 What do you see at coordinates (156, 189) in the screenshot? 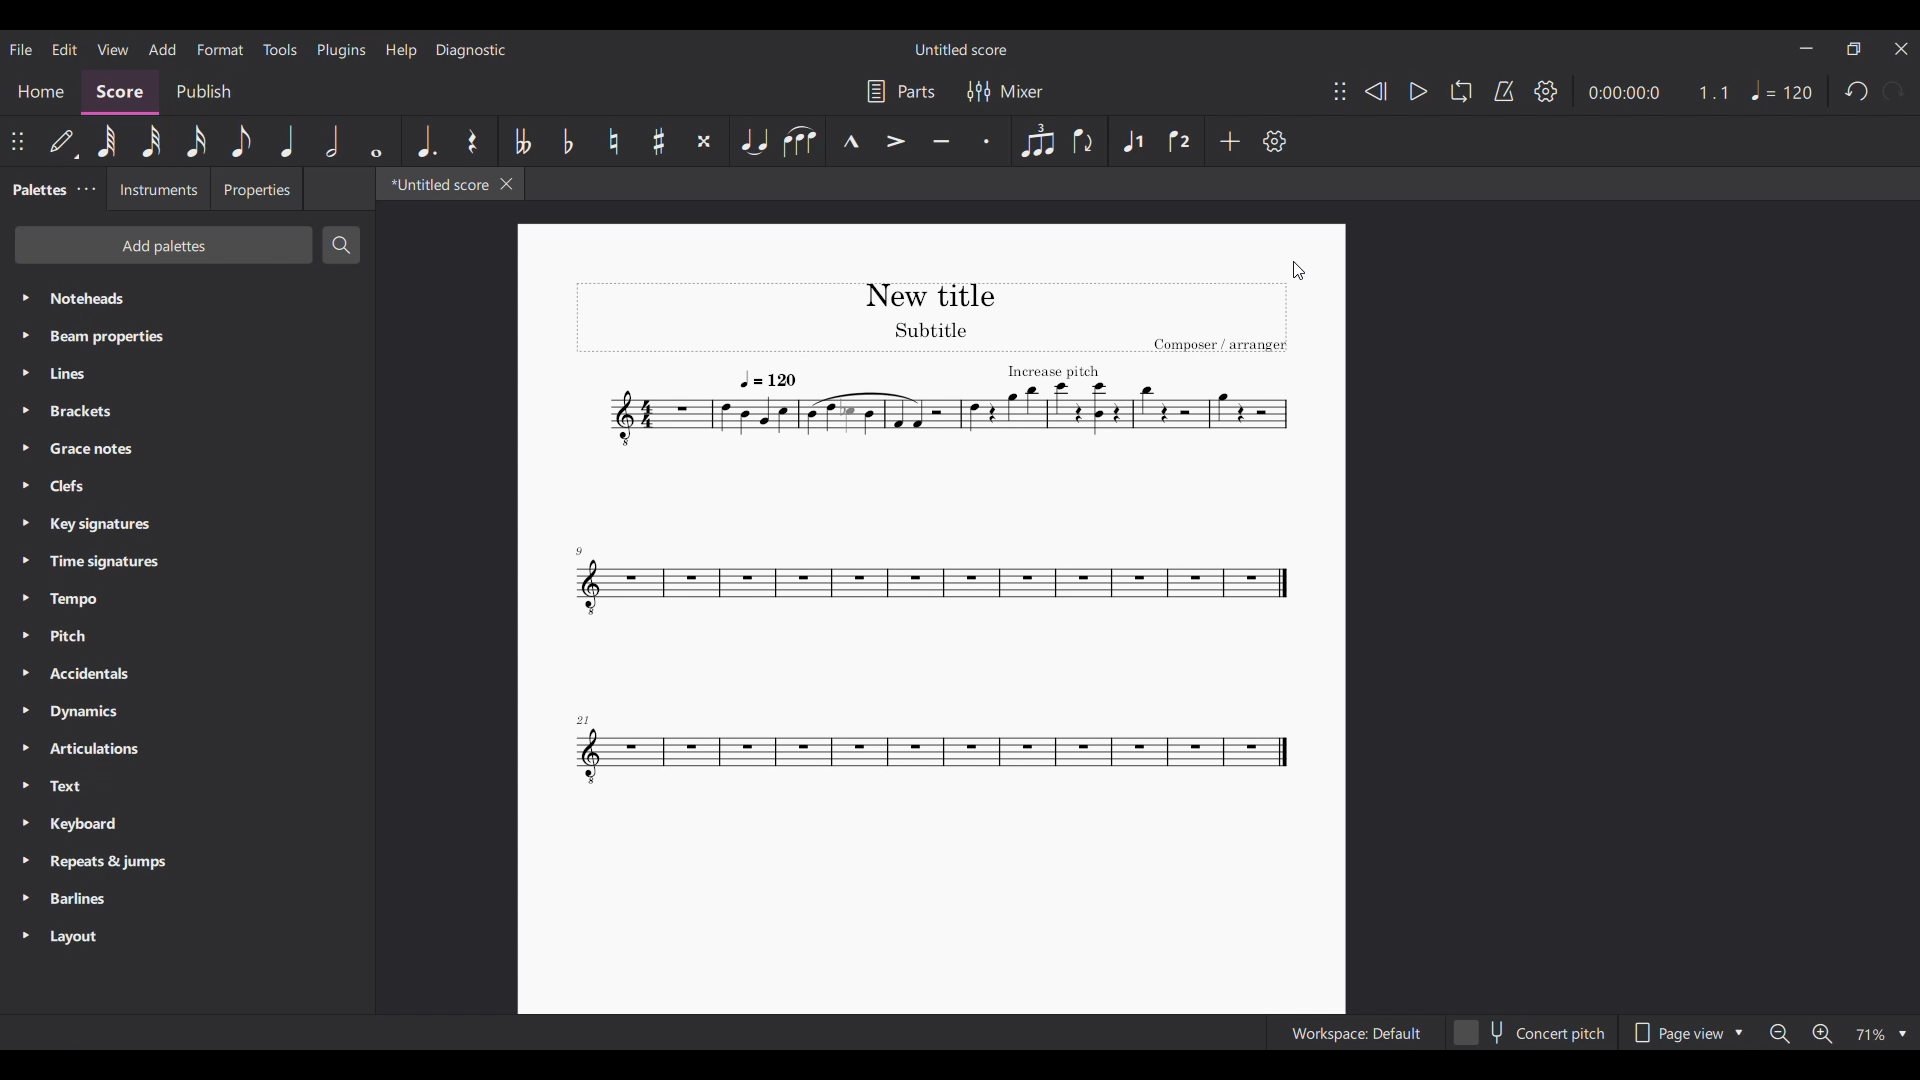
I see `Instruments` at bounding box center [156, 189].